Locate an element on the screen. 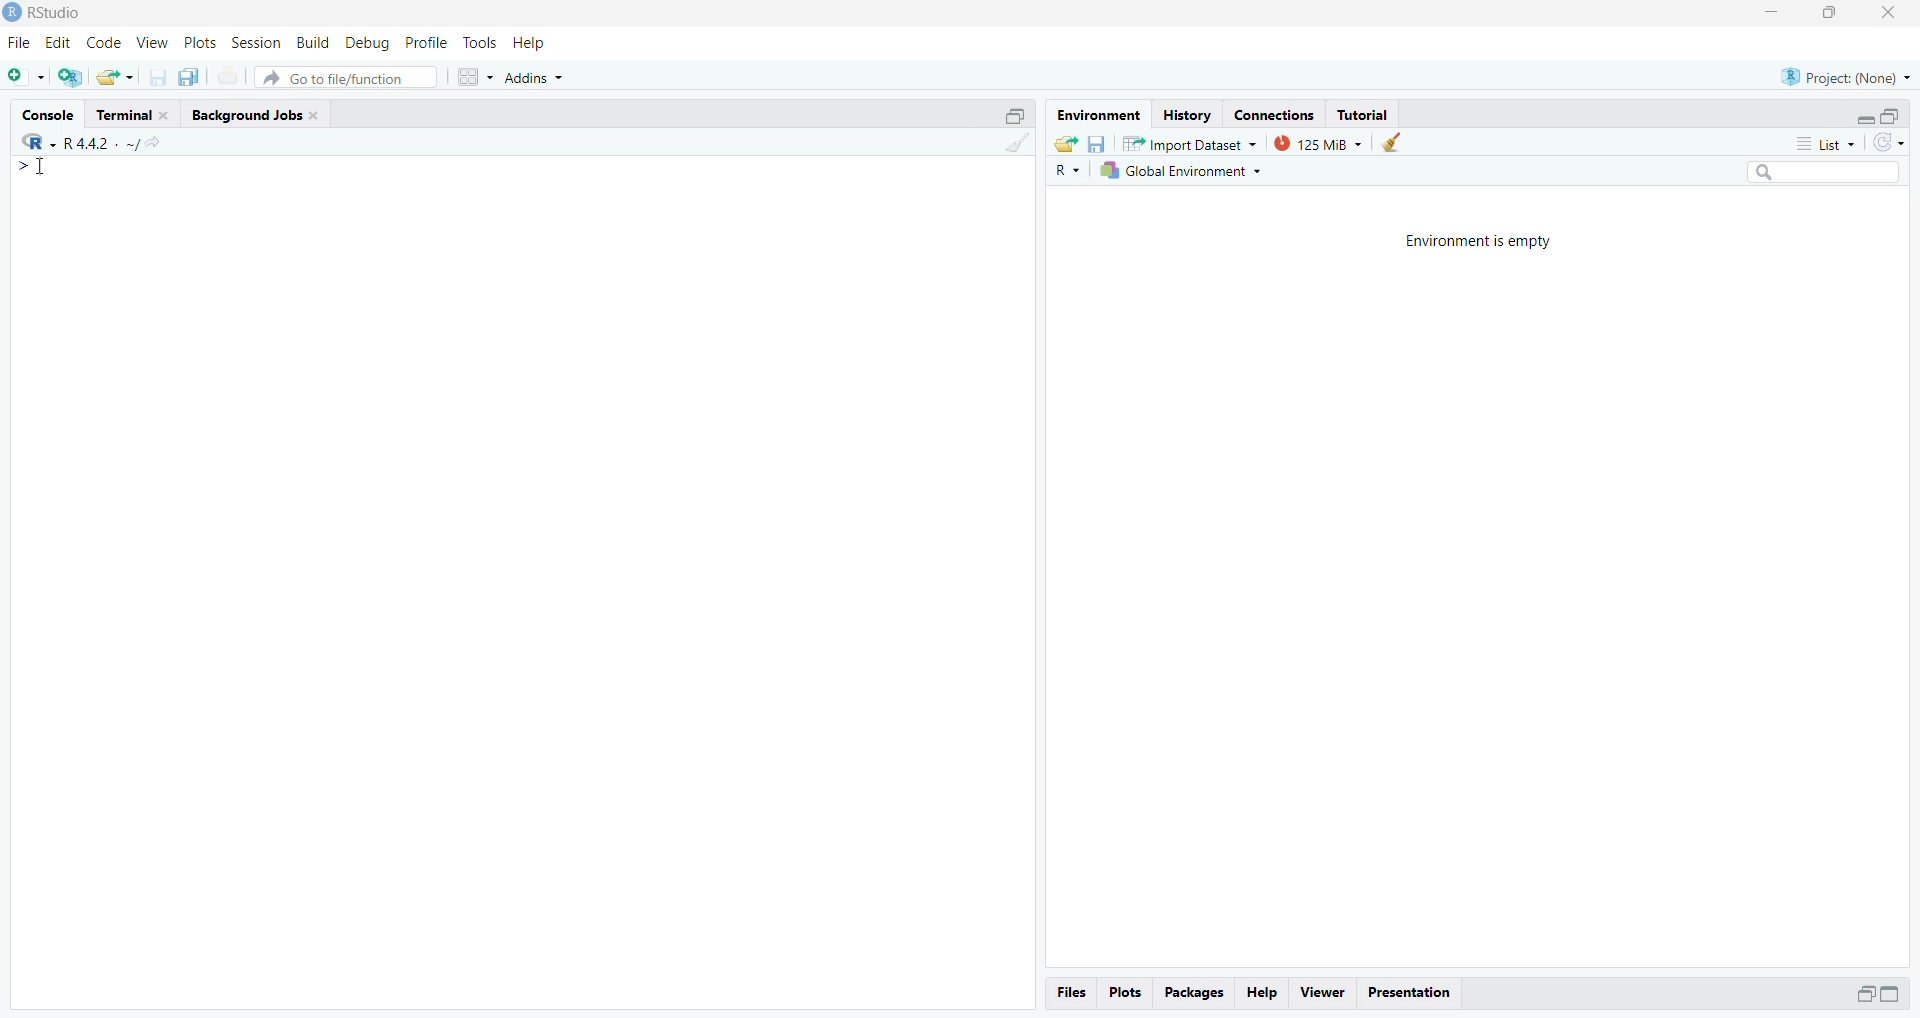  search is located at coordinates (1824, 172).